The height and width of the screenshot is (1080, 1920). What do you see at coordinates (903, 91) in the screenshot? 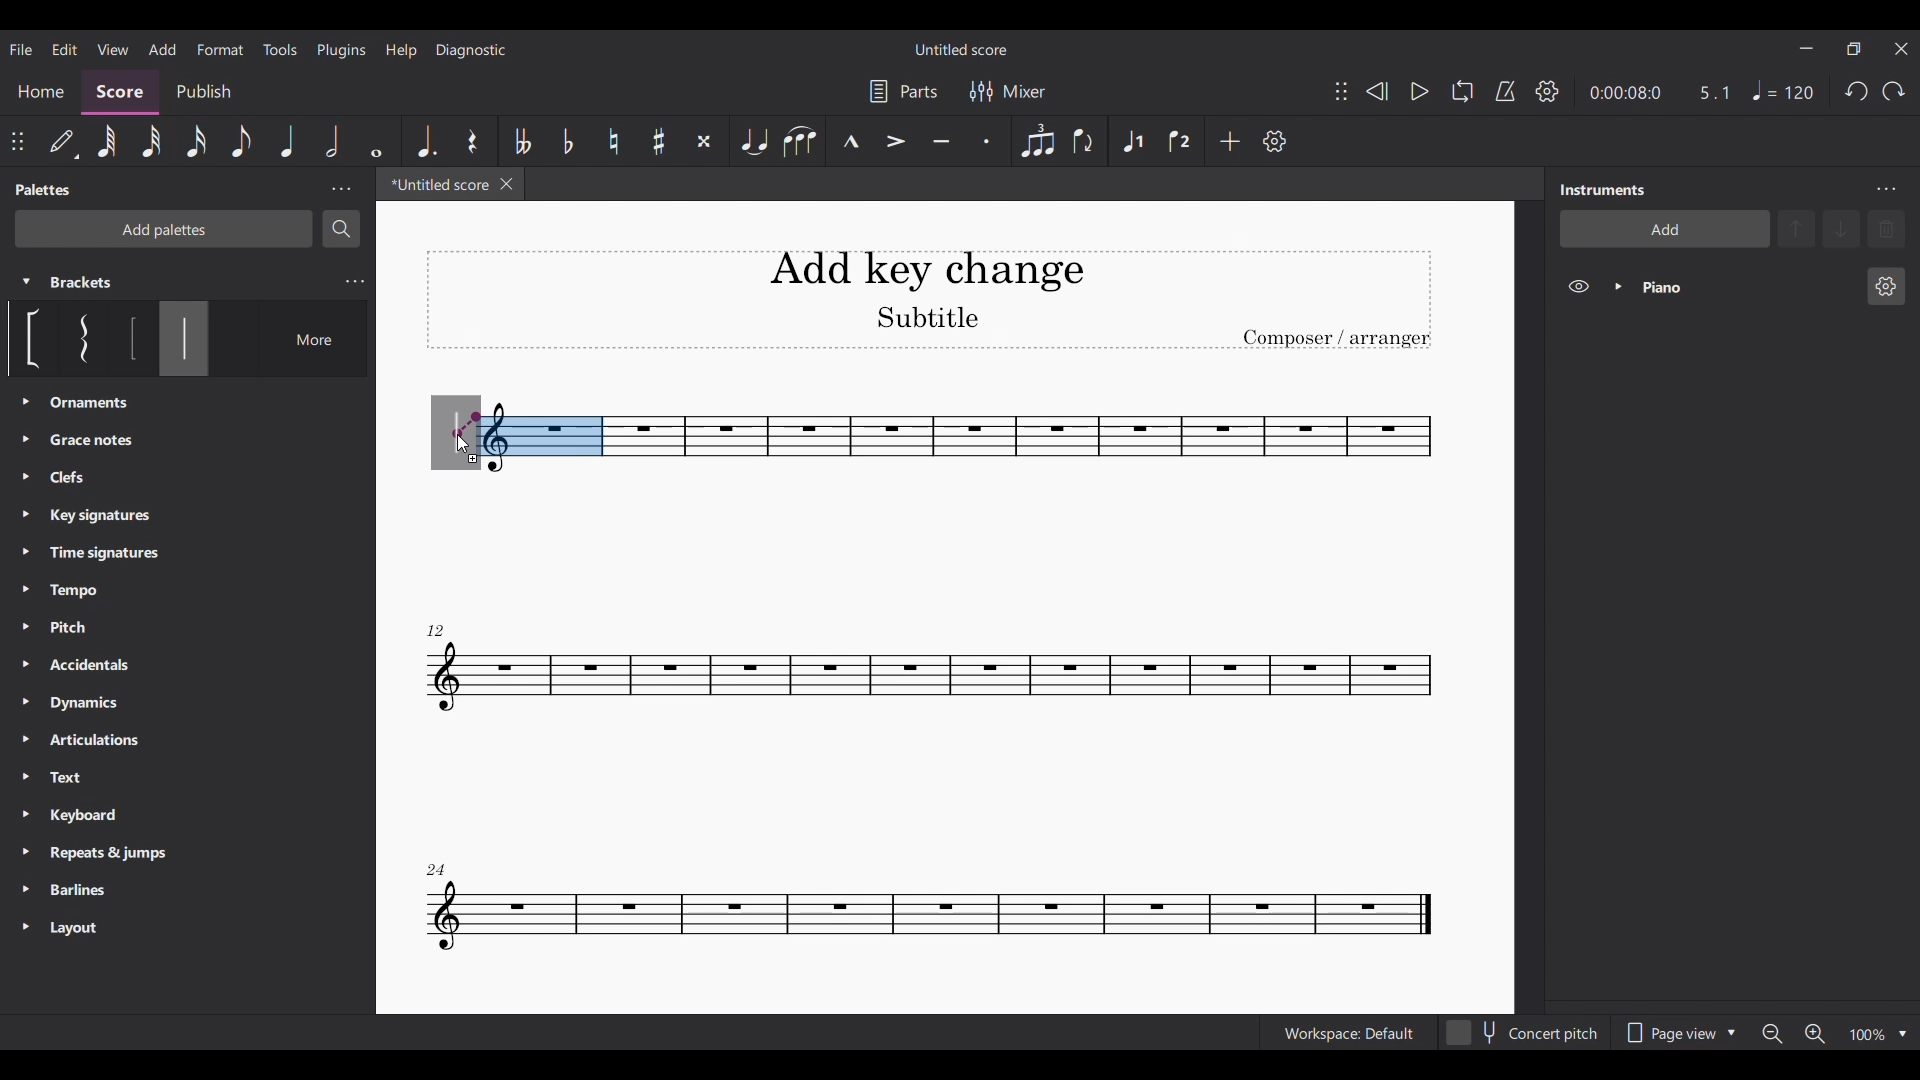
I see `Parts` at bounding box center [903, 91].